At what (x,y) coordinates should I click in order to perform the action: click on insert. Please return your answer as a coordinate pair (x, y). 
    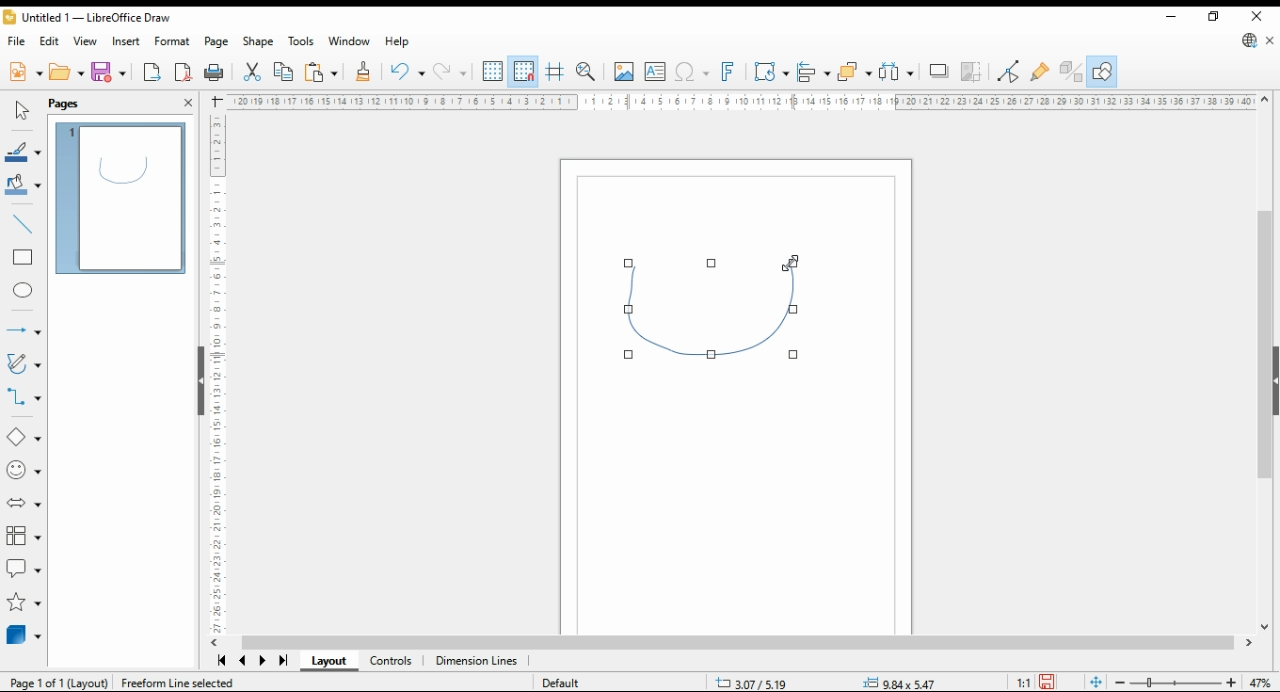
    Looking at the image, I should click on (125, 41).